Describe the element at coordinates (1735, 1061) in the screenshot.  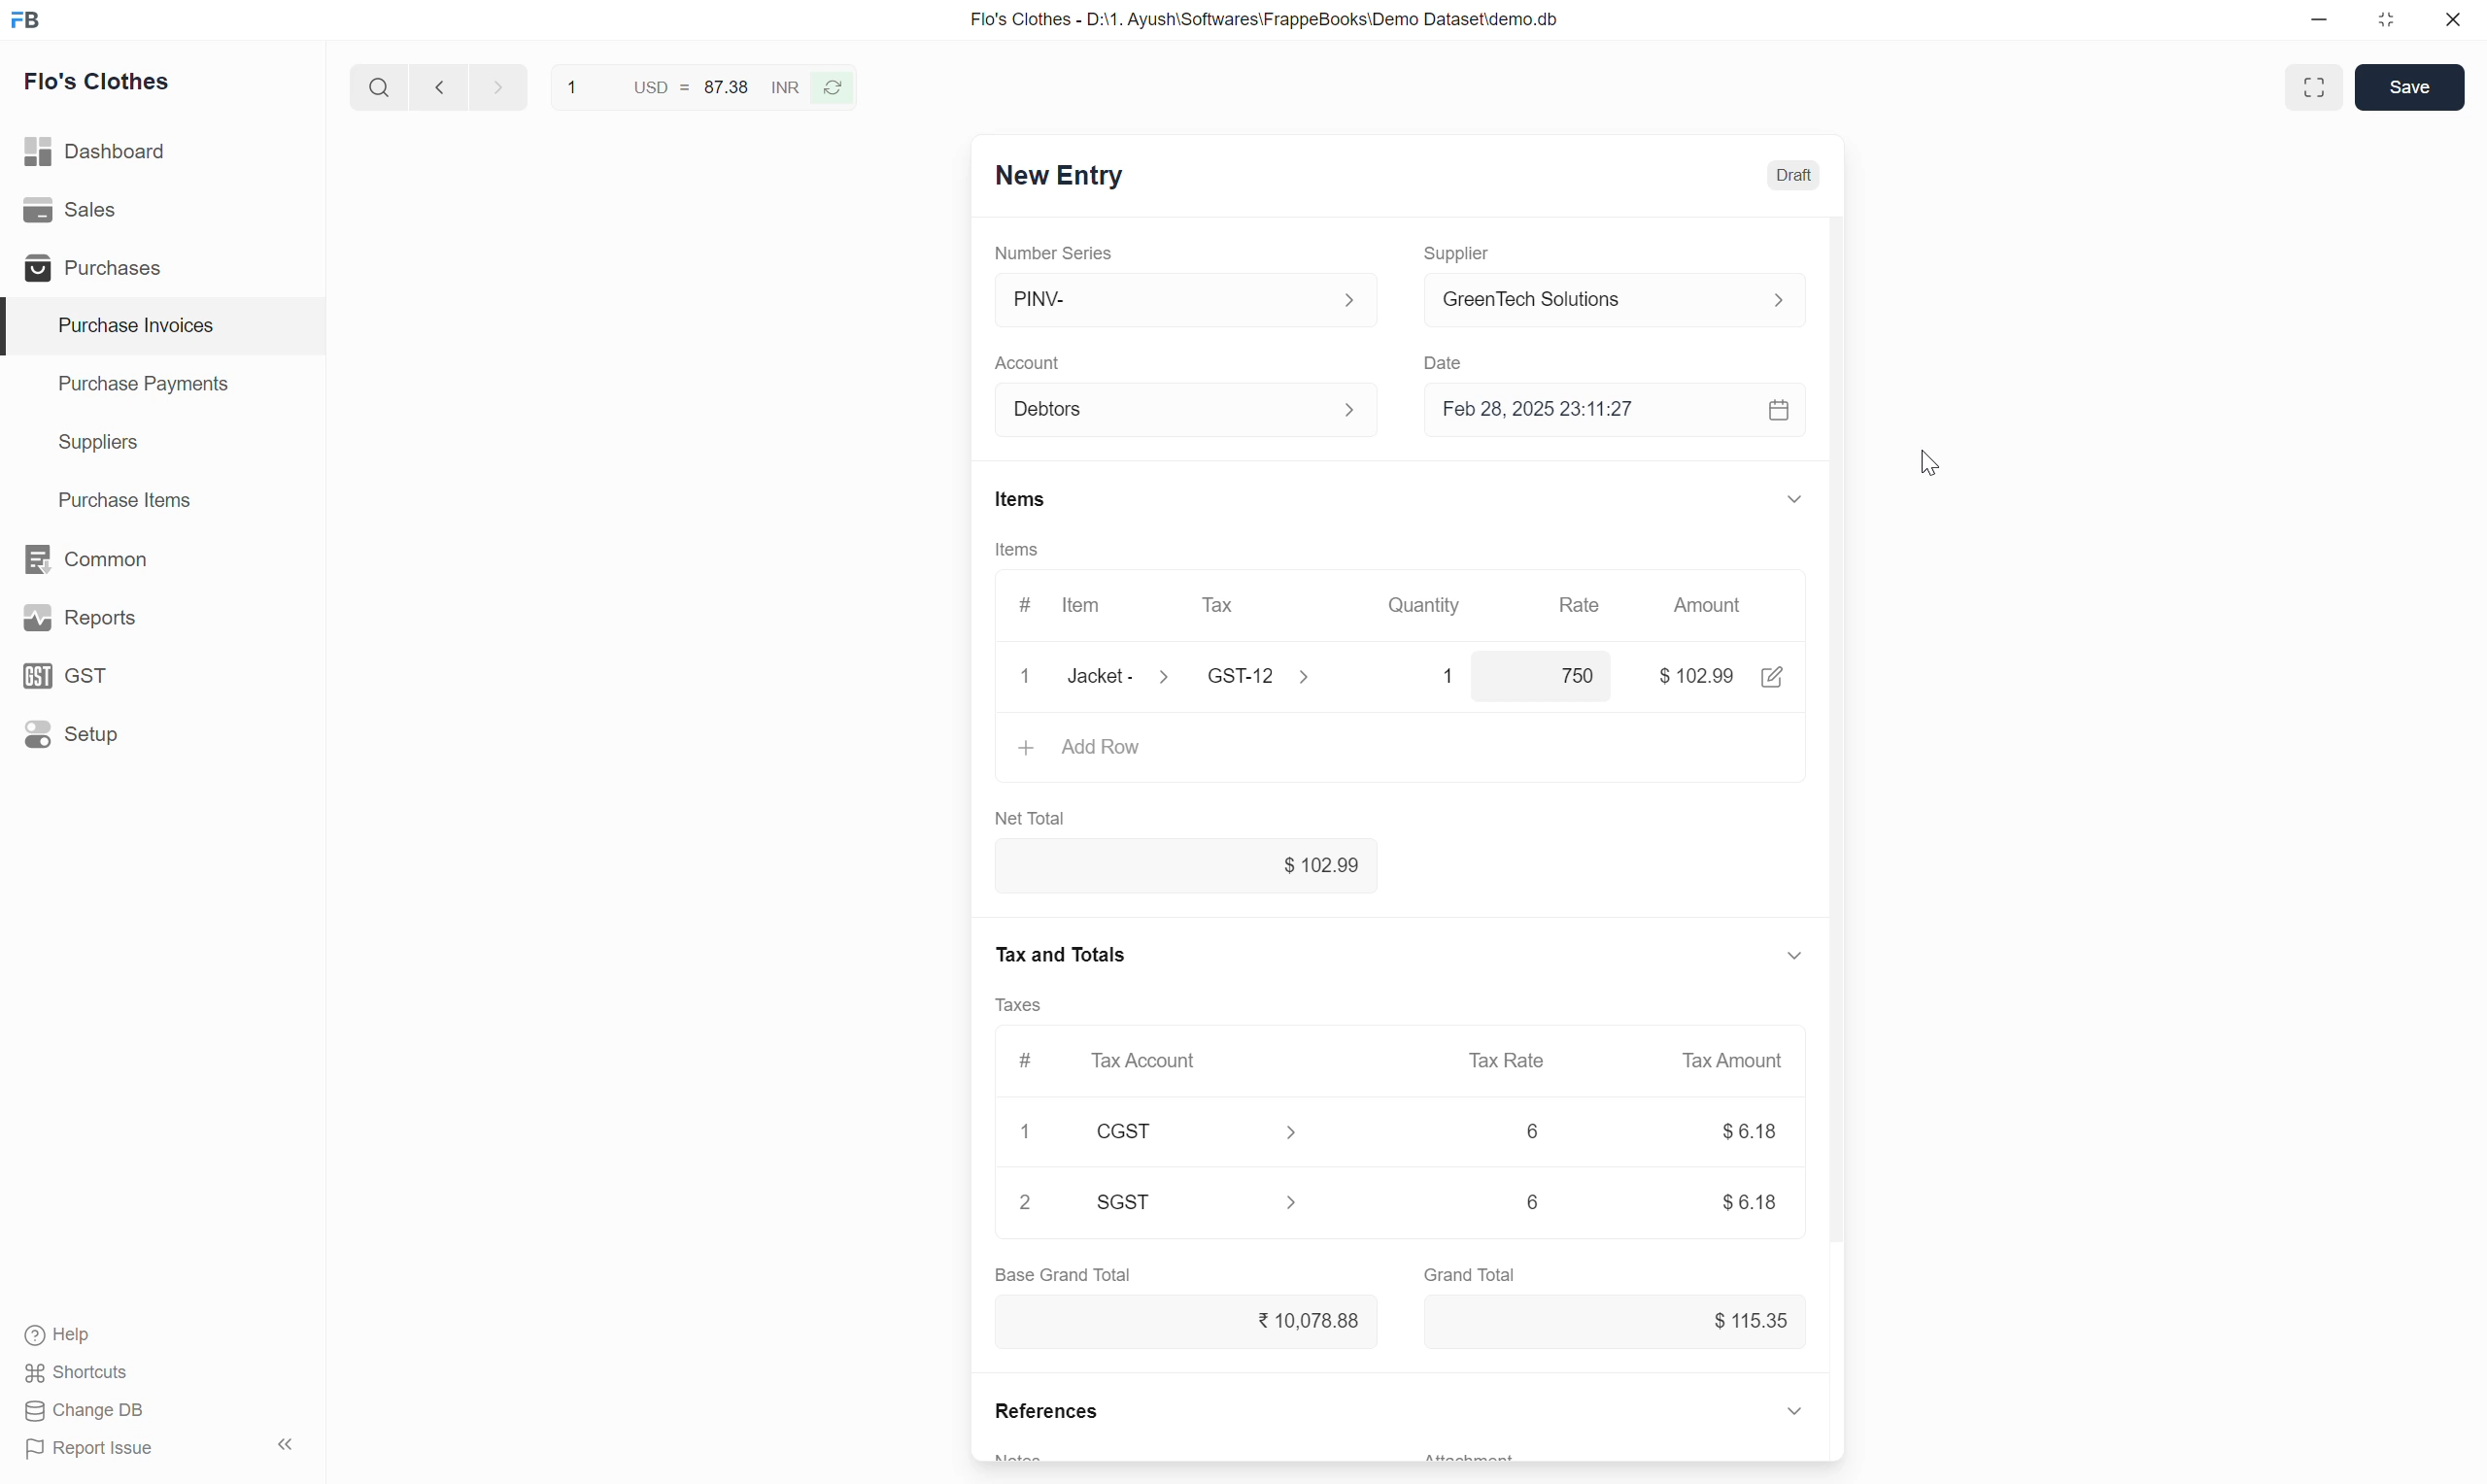
I see `Tax Amount` at that location.